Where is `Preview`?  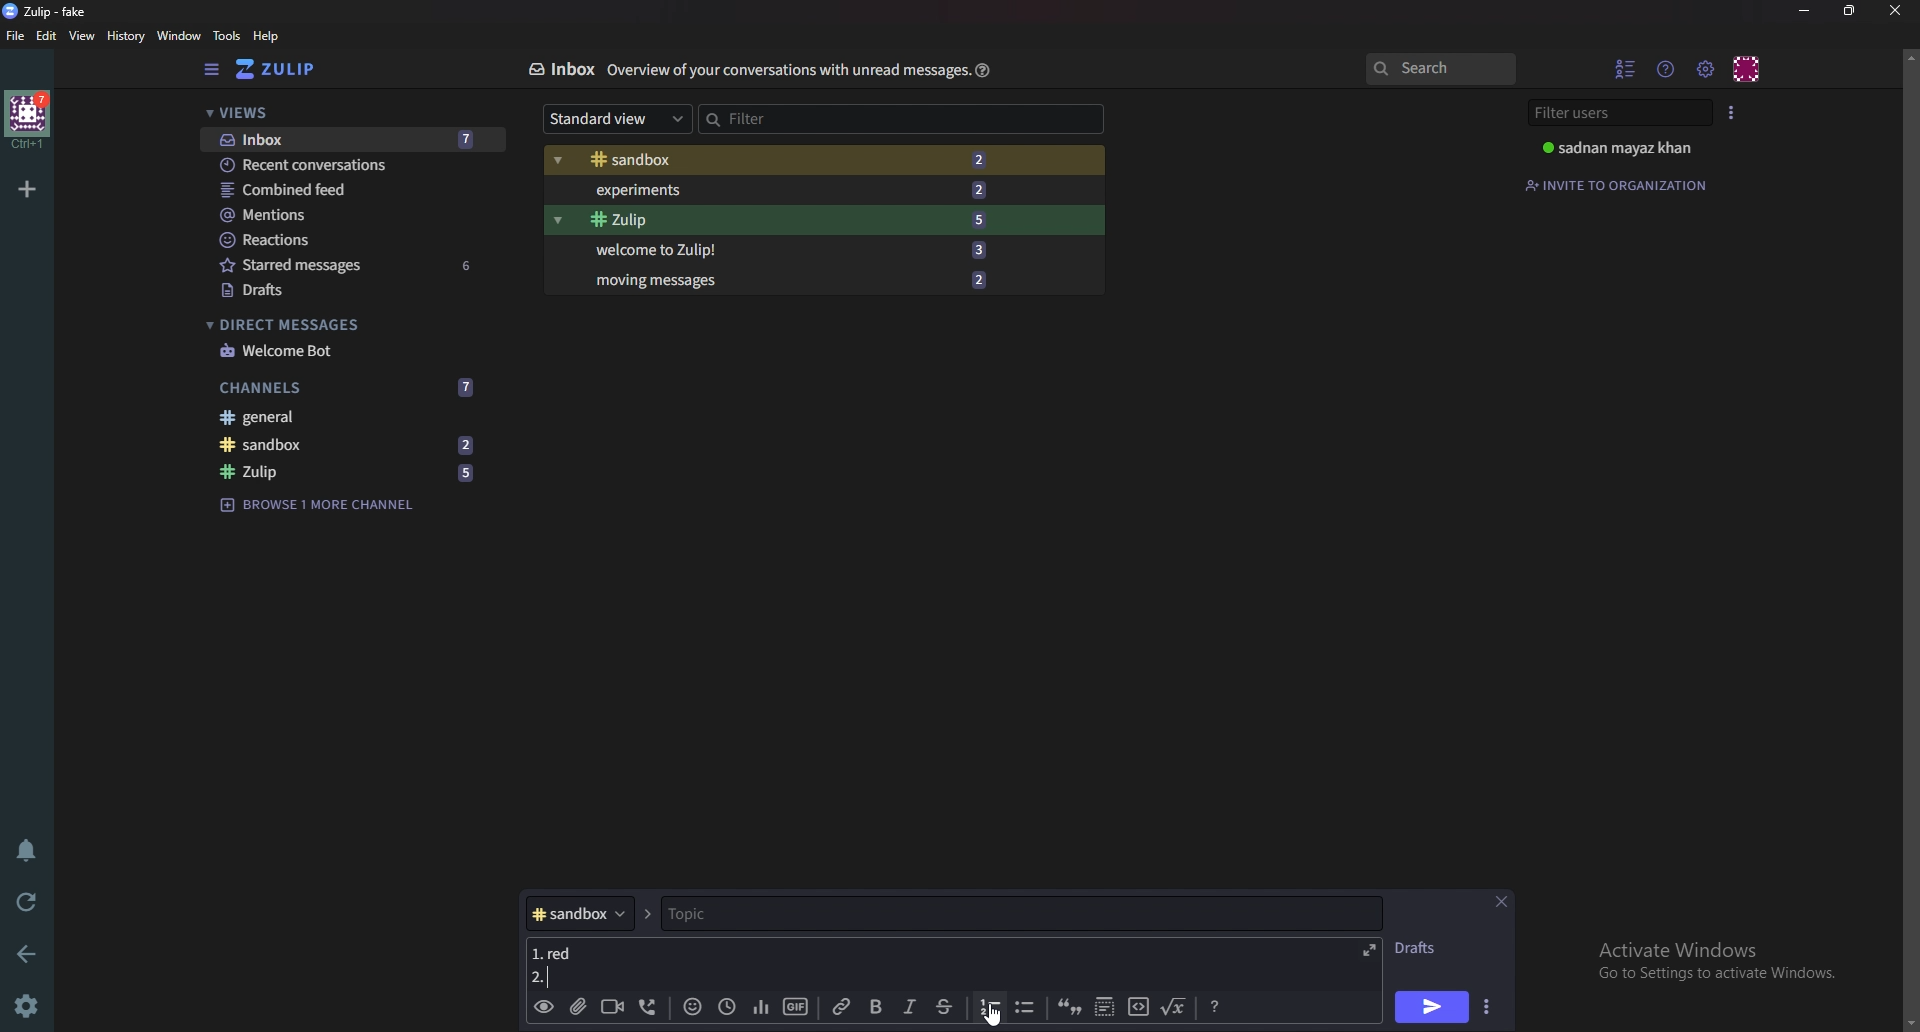 Preview is located at coordinates (544, 1007).